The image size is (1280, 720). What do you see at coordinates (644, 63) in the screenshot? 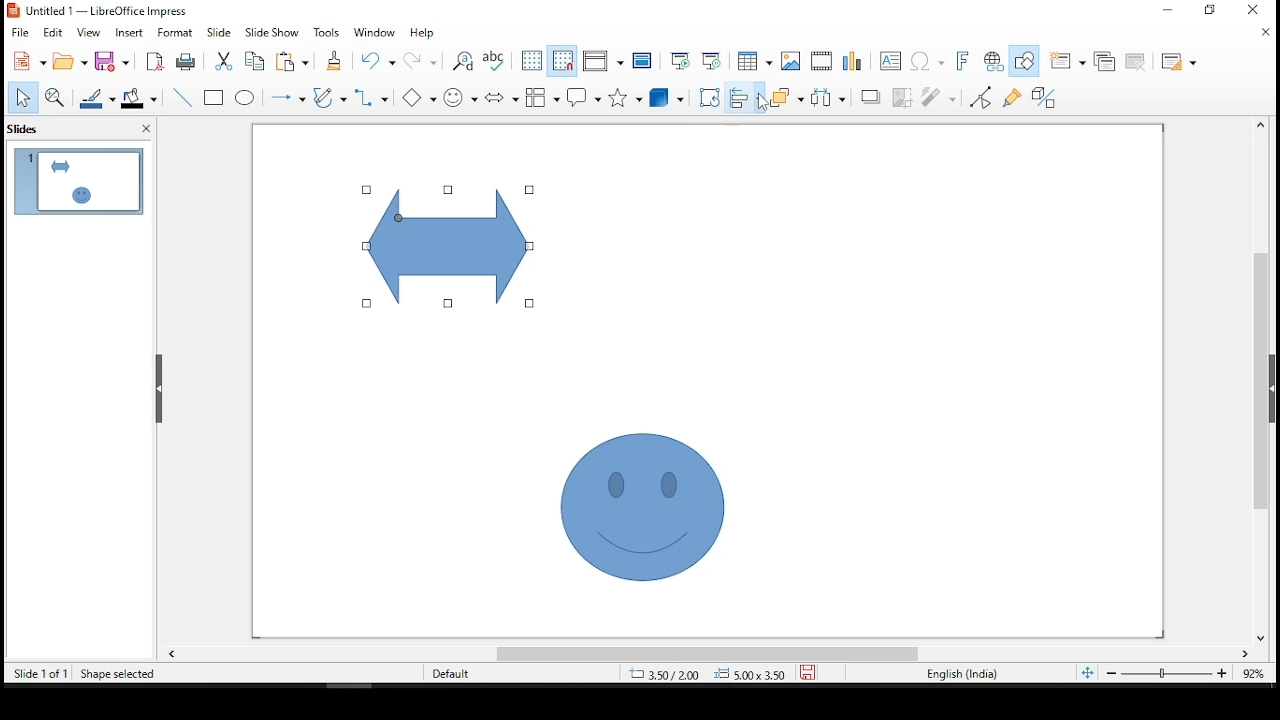
I see `master slide` at bounding box center [644, 63].